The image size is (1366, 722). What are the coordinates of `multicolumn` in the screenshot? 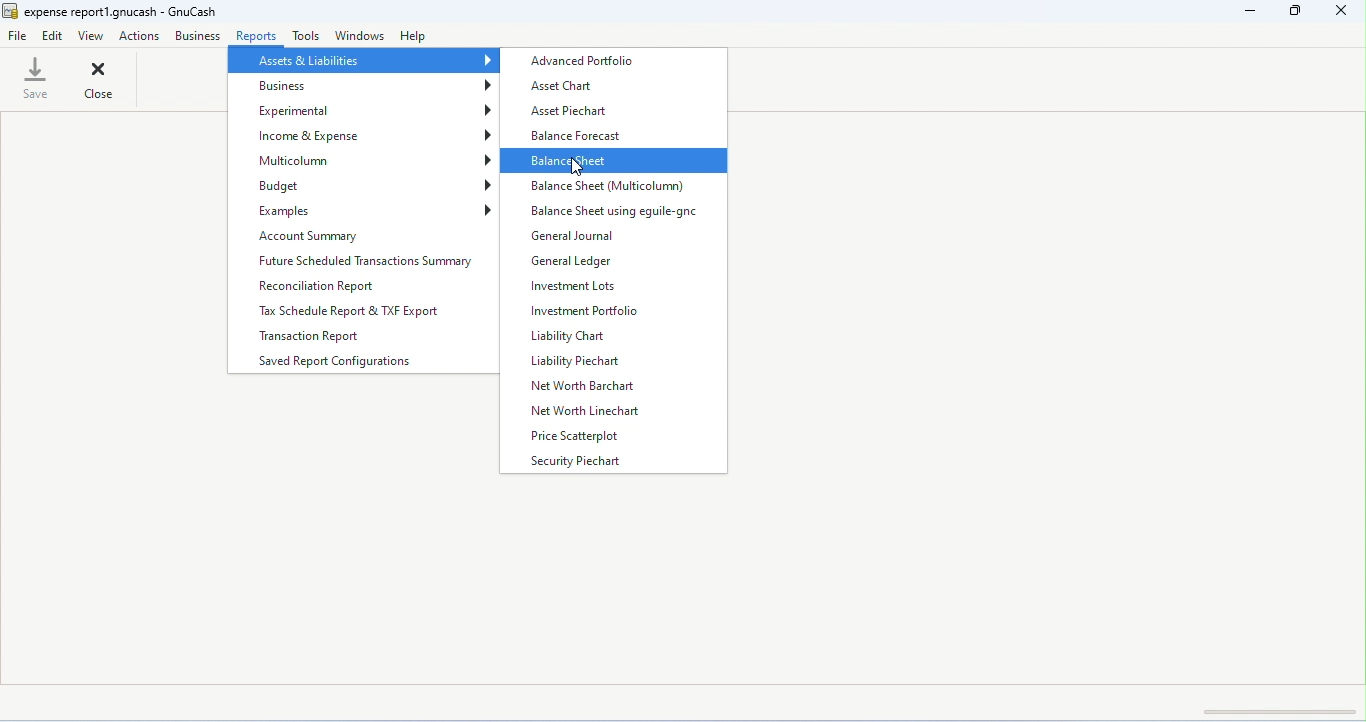 It's located at (365, 161).